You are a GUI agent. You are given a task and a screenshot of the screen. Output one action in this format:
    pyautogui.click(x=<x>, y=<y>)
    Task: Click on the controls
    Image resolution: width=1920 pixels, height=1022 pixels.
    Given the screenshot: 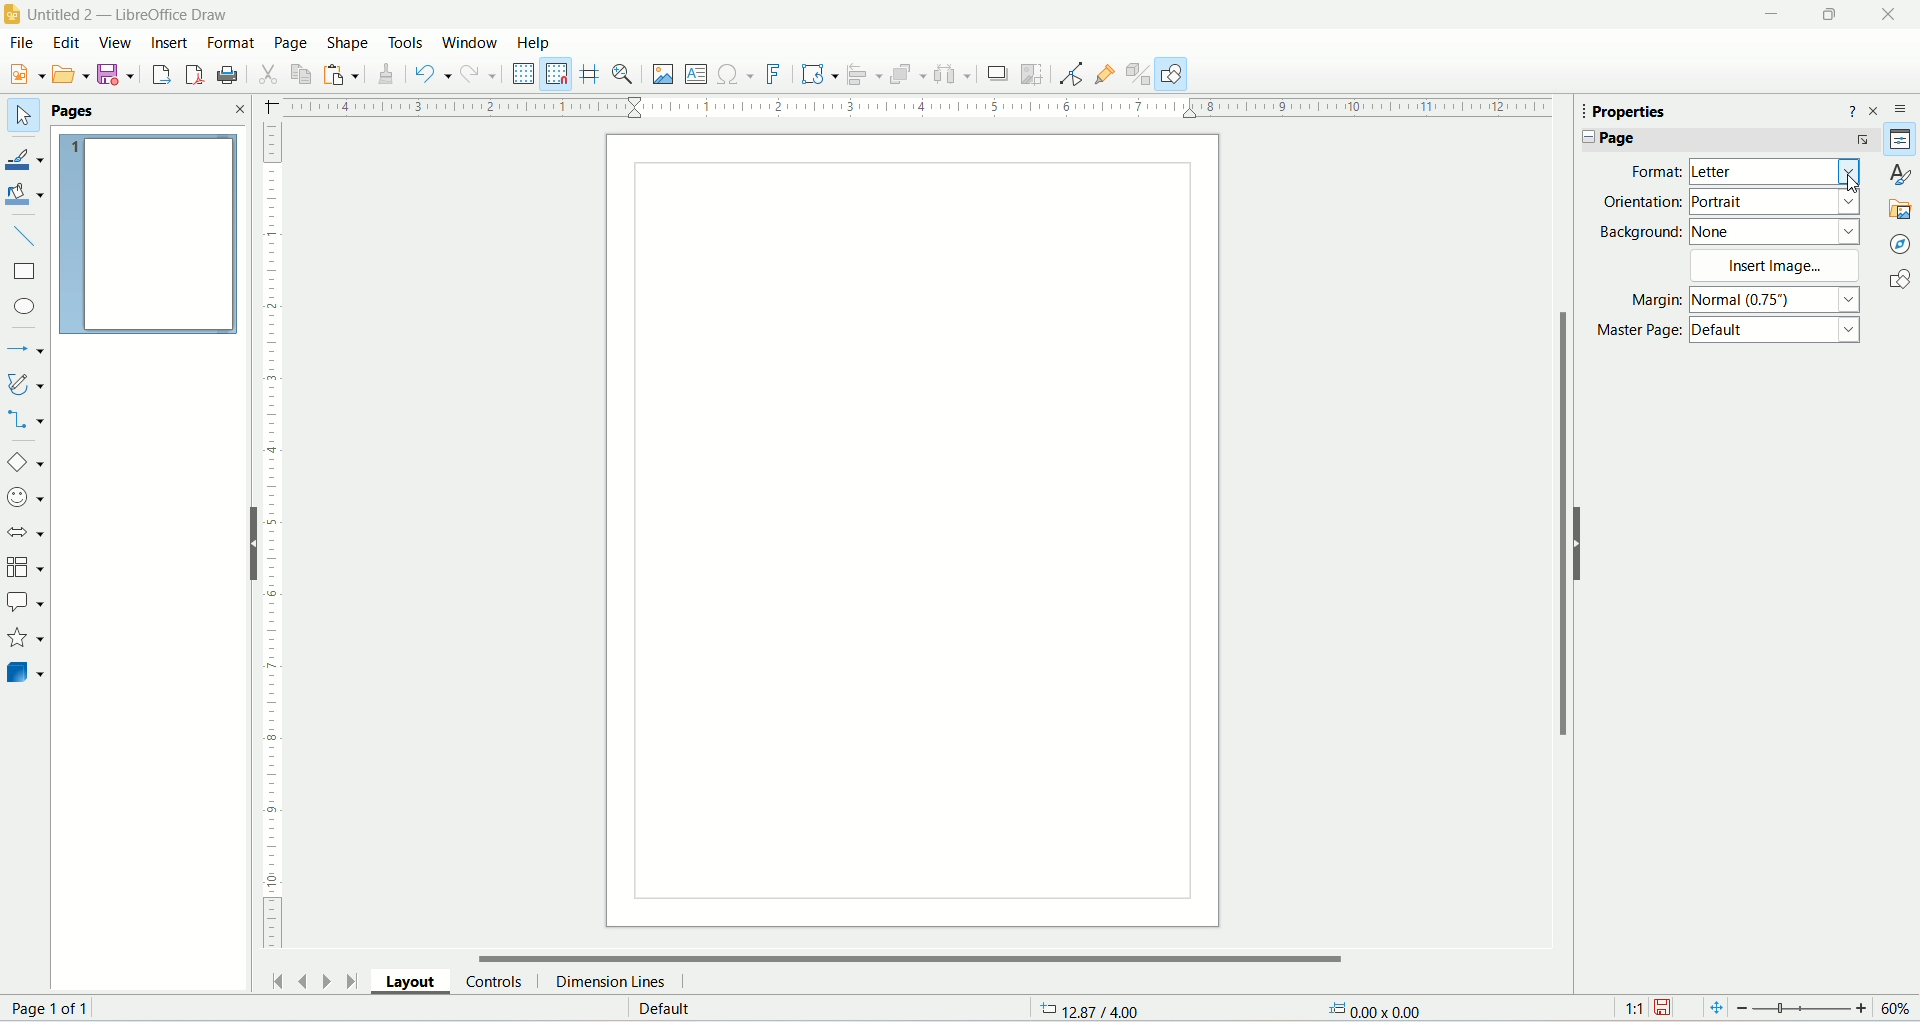 What is the action you would take?
    pyautogui.click(x=500, y=979)
    